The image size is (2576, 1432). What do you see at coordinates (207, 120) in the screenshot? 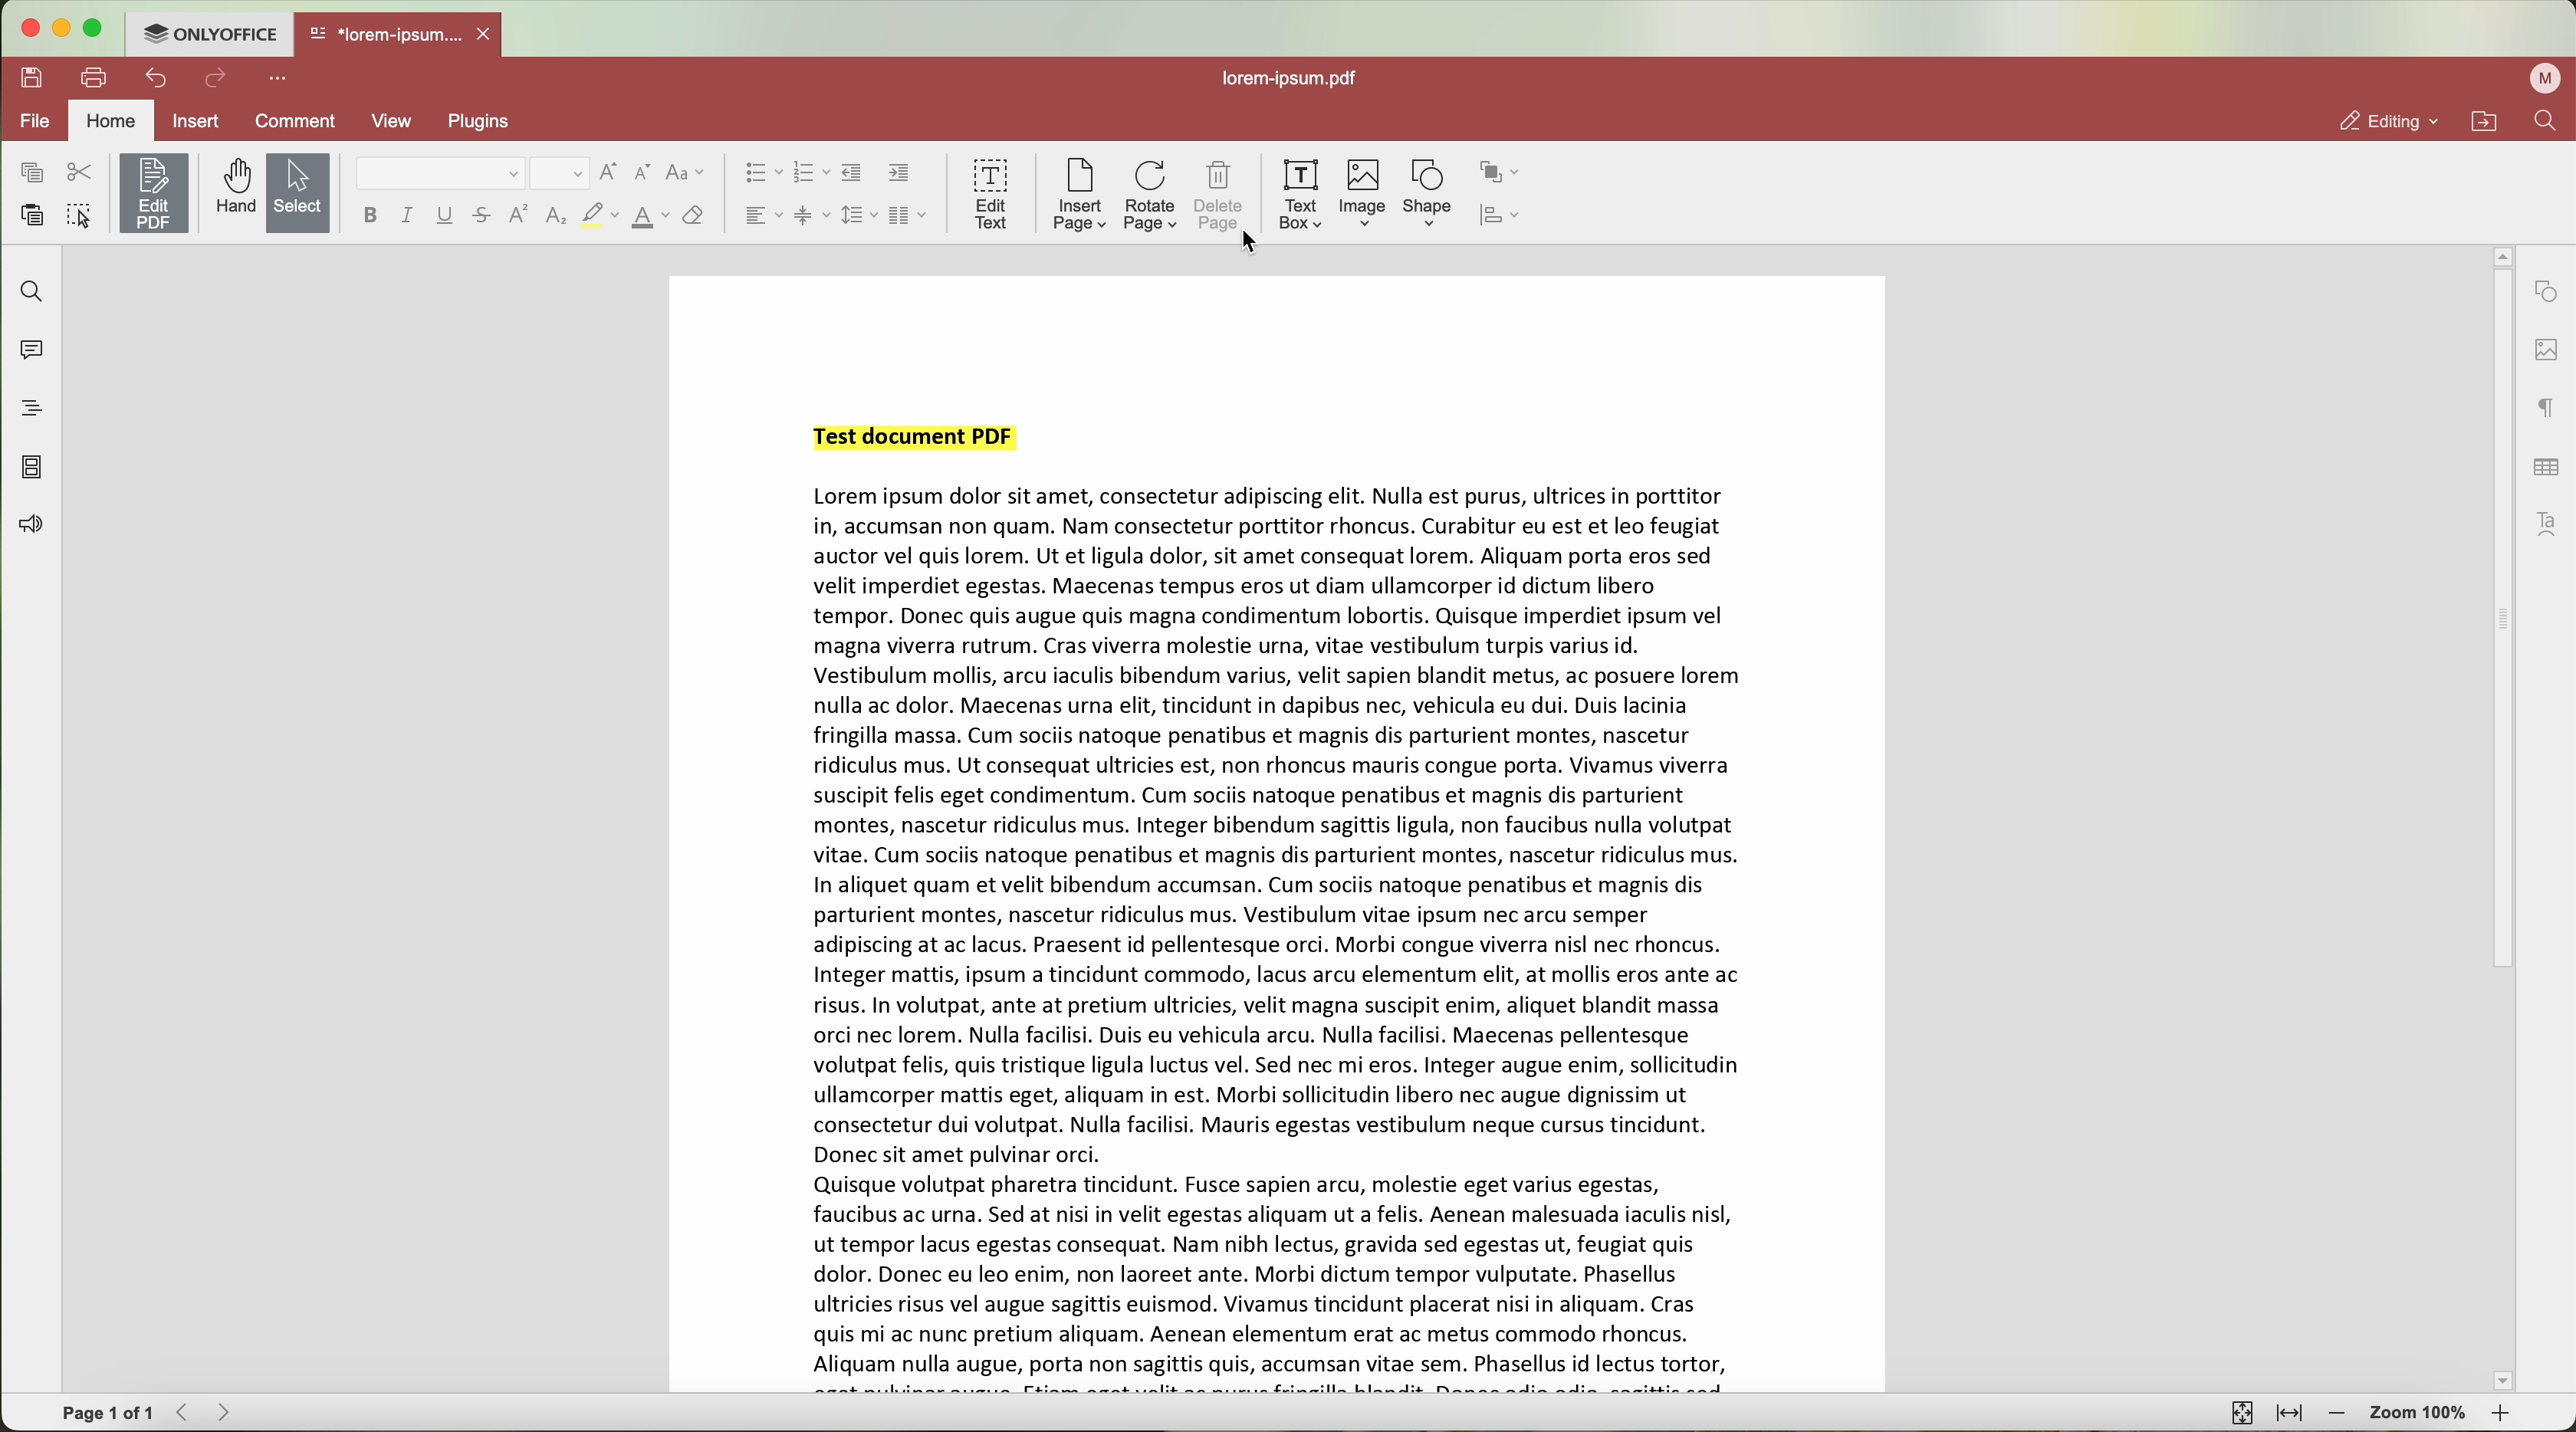
I see `insert` at bounding box center [207, 120].